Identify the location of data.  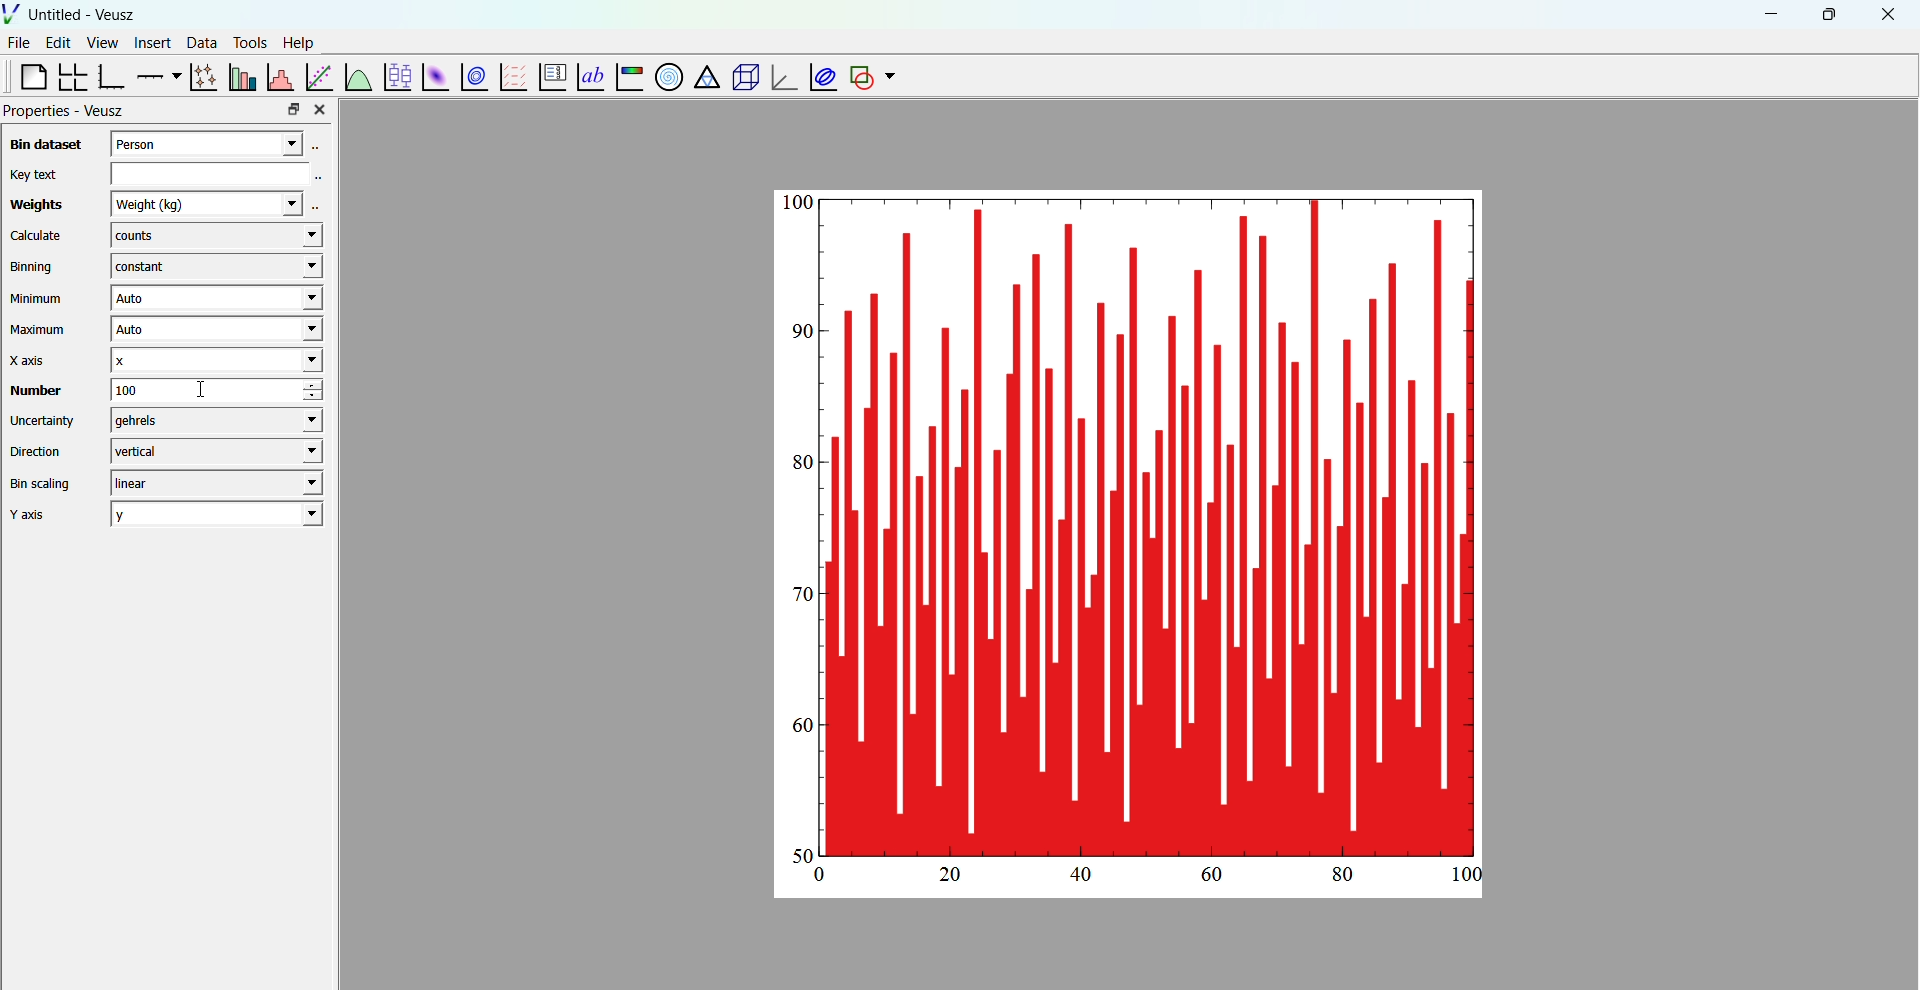
(199, 42).